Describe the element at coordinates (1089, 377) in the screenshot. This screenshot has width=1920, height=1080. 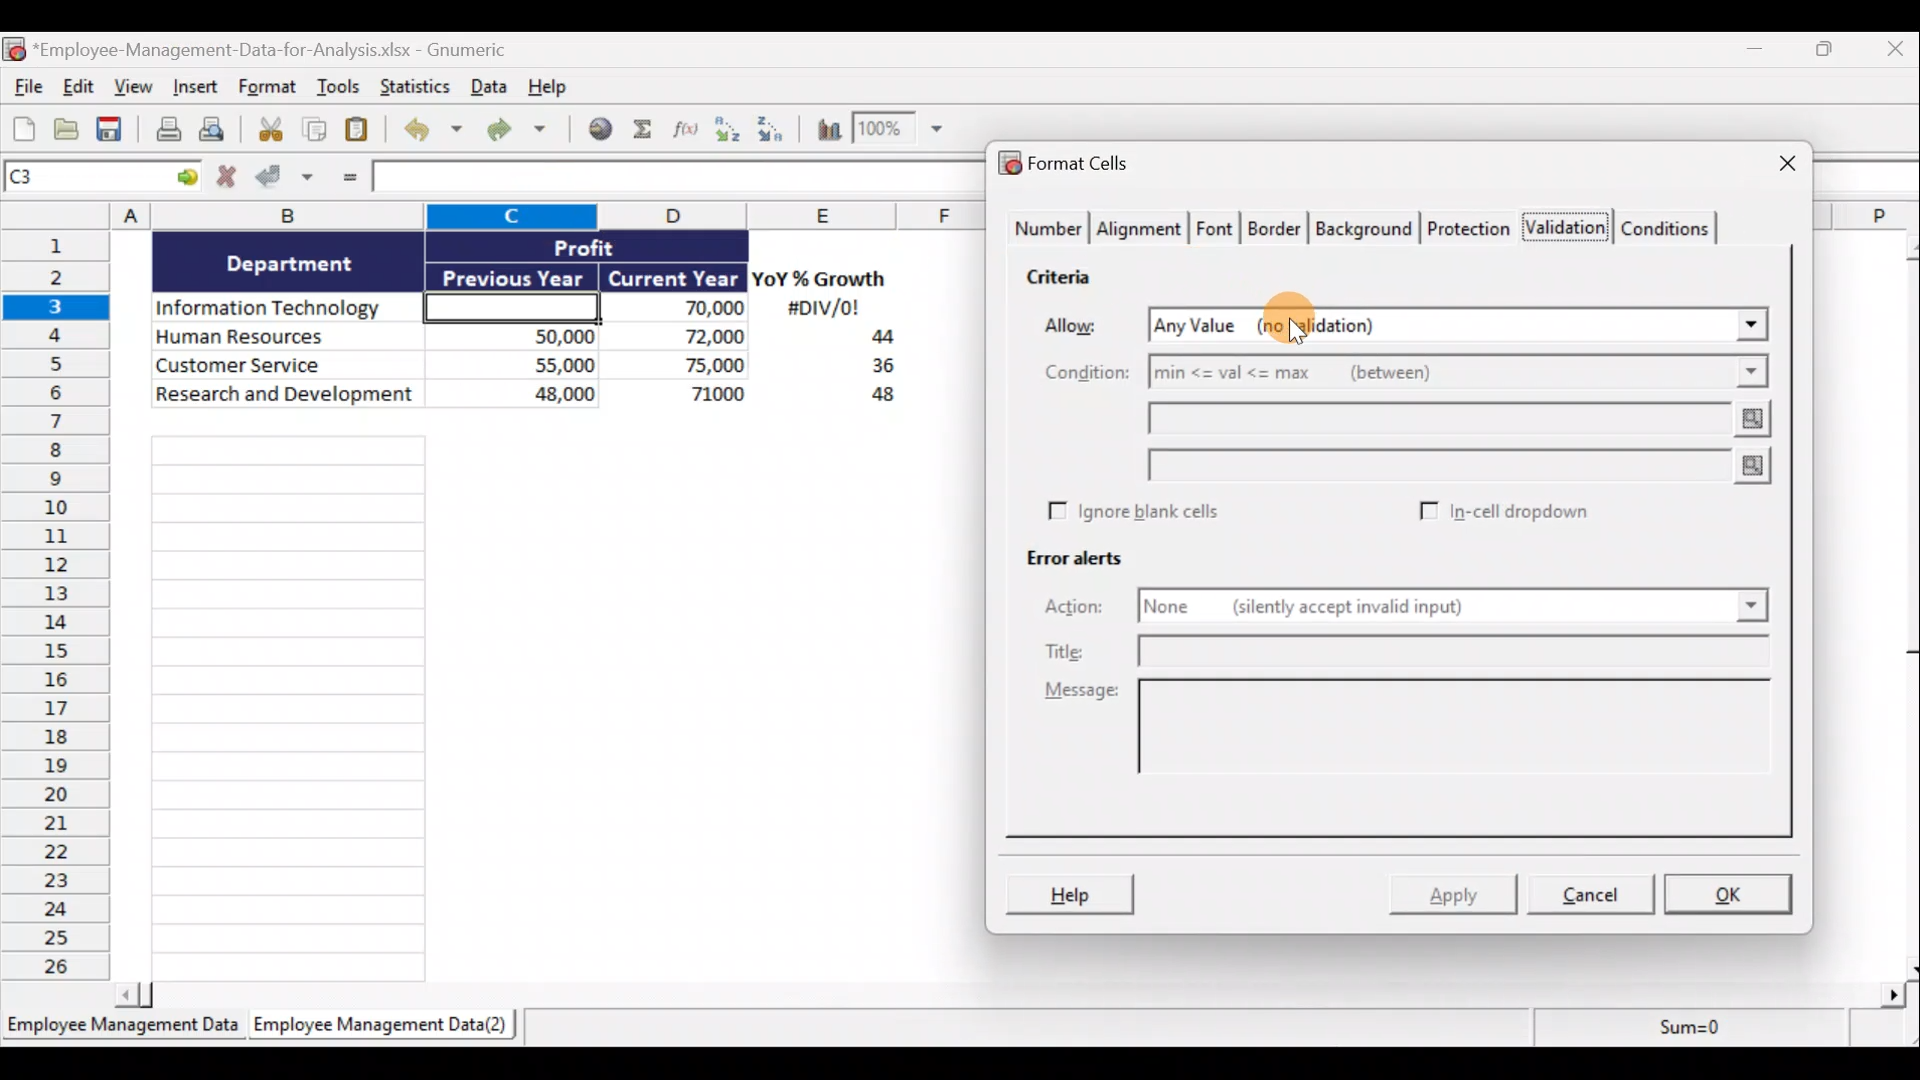
I see `Condition` at that location.